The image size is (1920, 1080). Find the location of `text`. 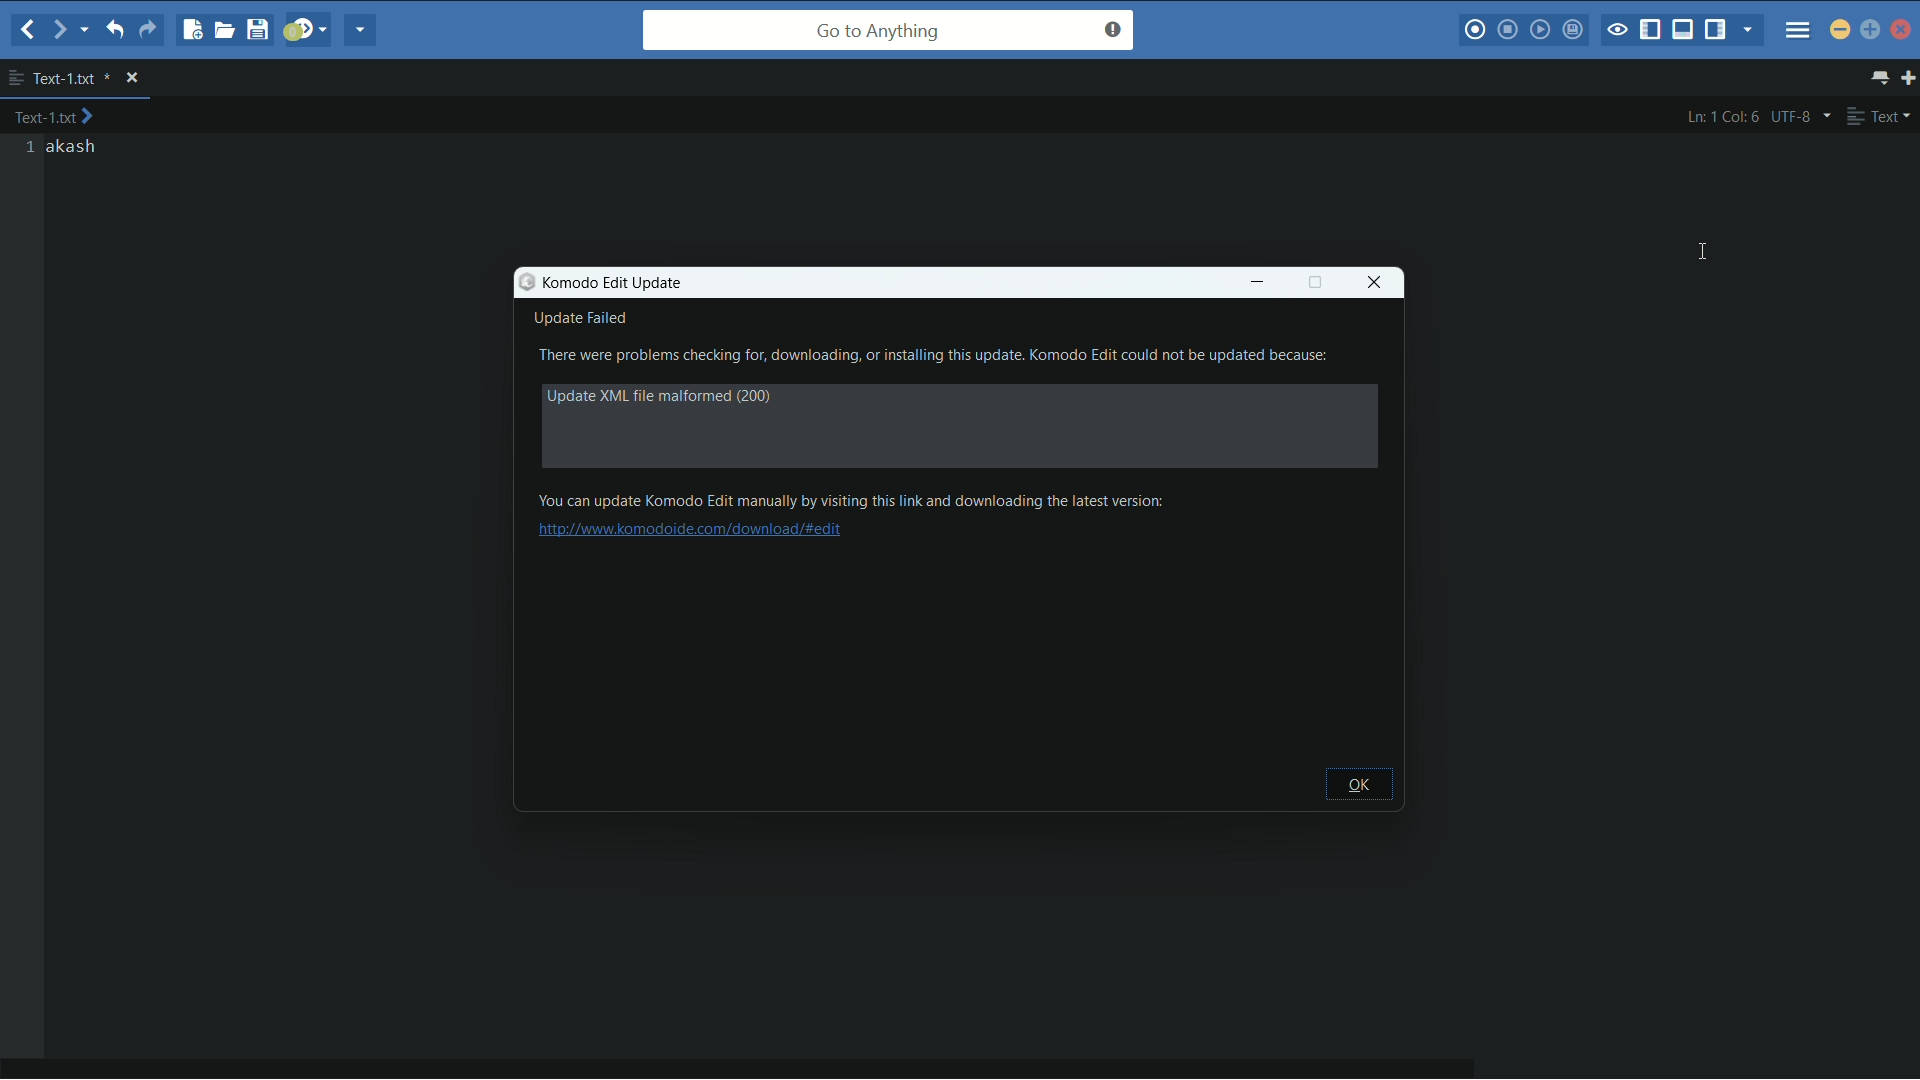

text is located at coordinates (76, 118).